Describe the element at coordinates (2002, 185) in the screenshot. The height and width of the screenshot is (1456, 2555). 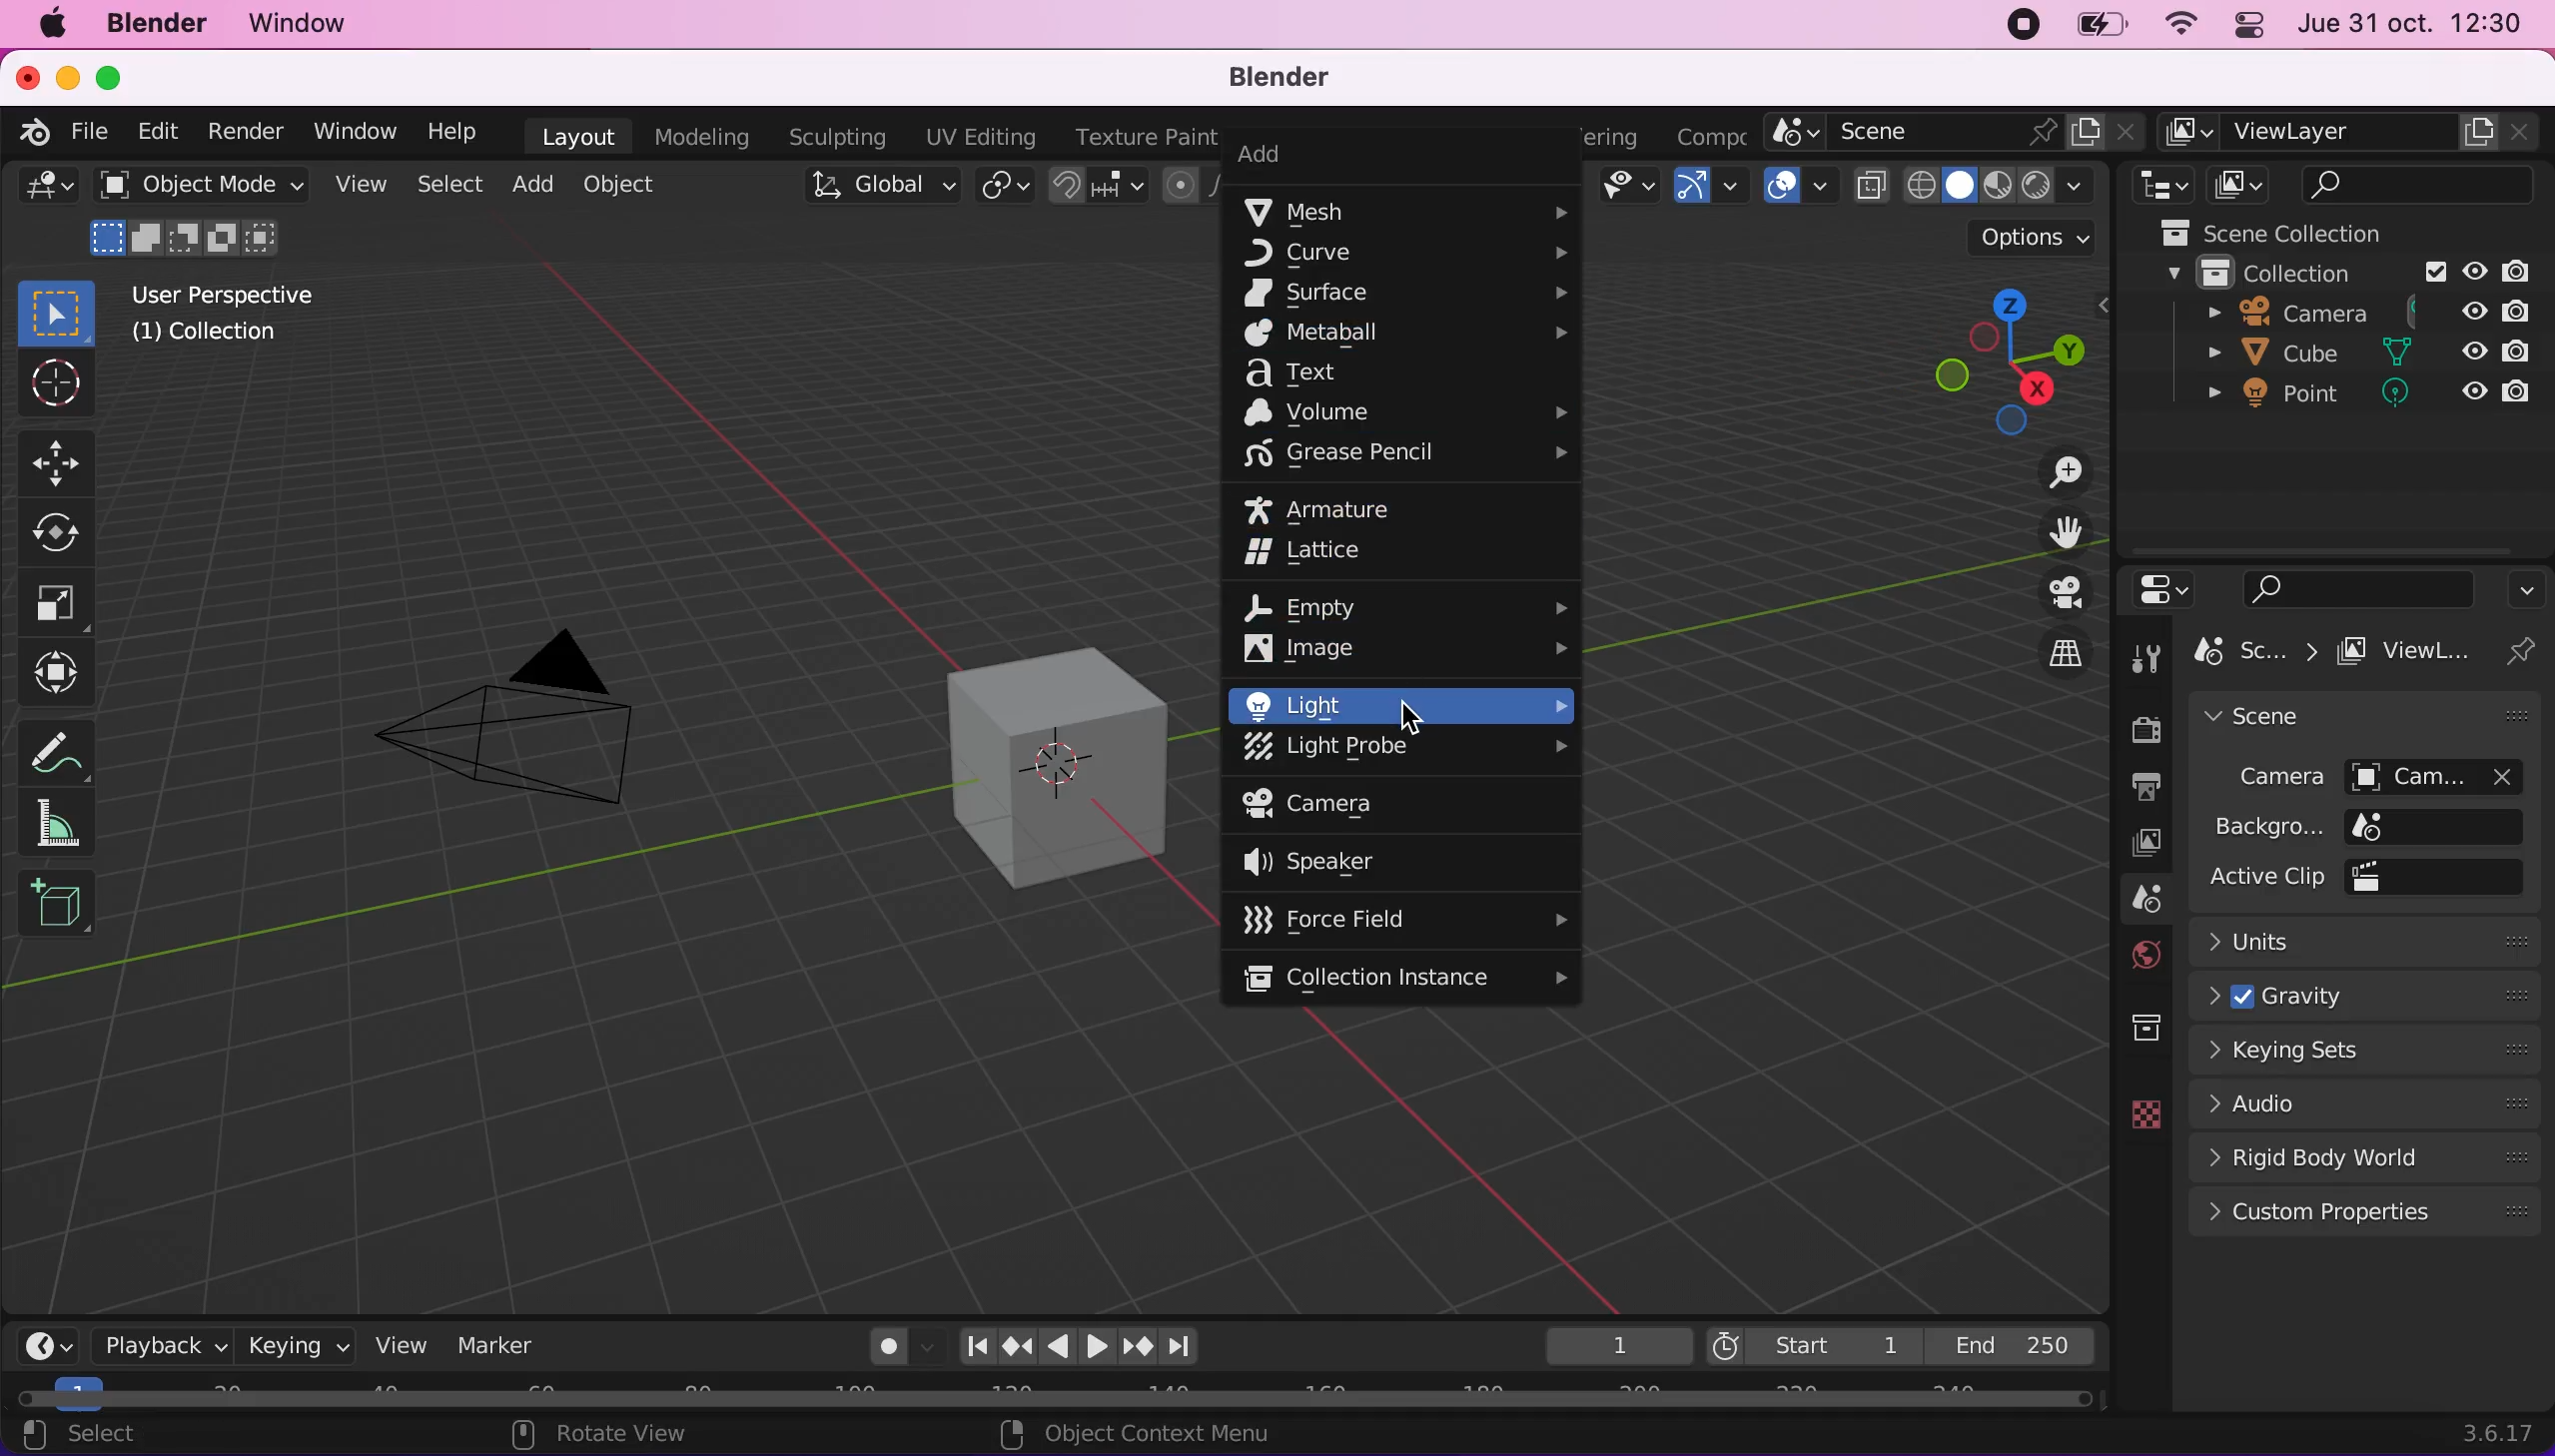
I see `shading` at that location.